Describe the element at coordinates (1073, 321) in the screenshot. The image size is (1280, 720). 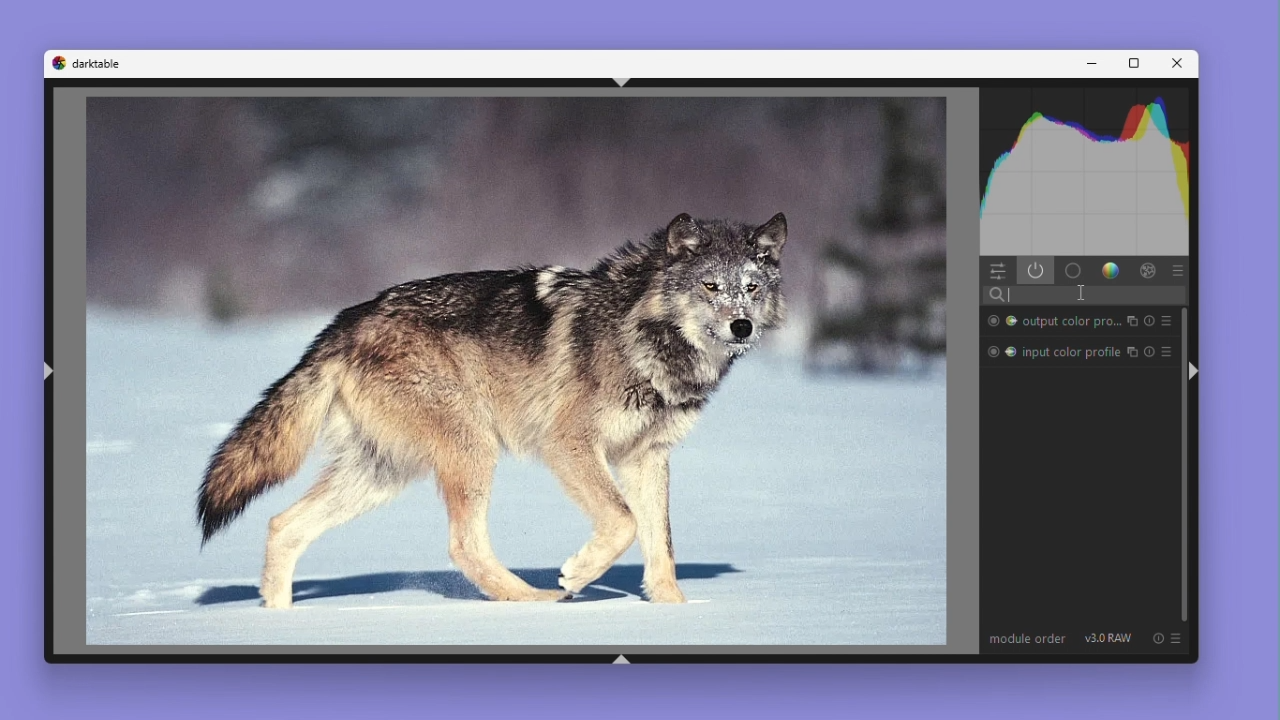
I see `output color pro...` at that location.